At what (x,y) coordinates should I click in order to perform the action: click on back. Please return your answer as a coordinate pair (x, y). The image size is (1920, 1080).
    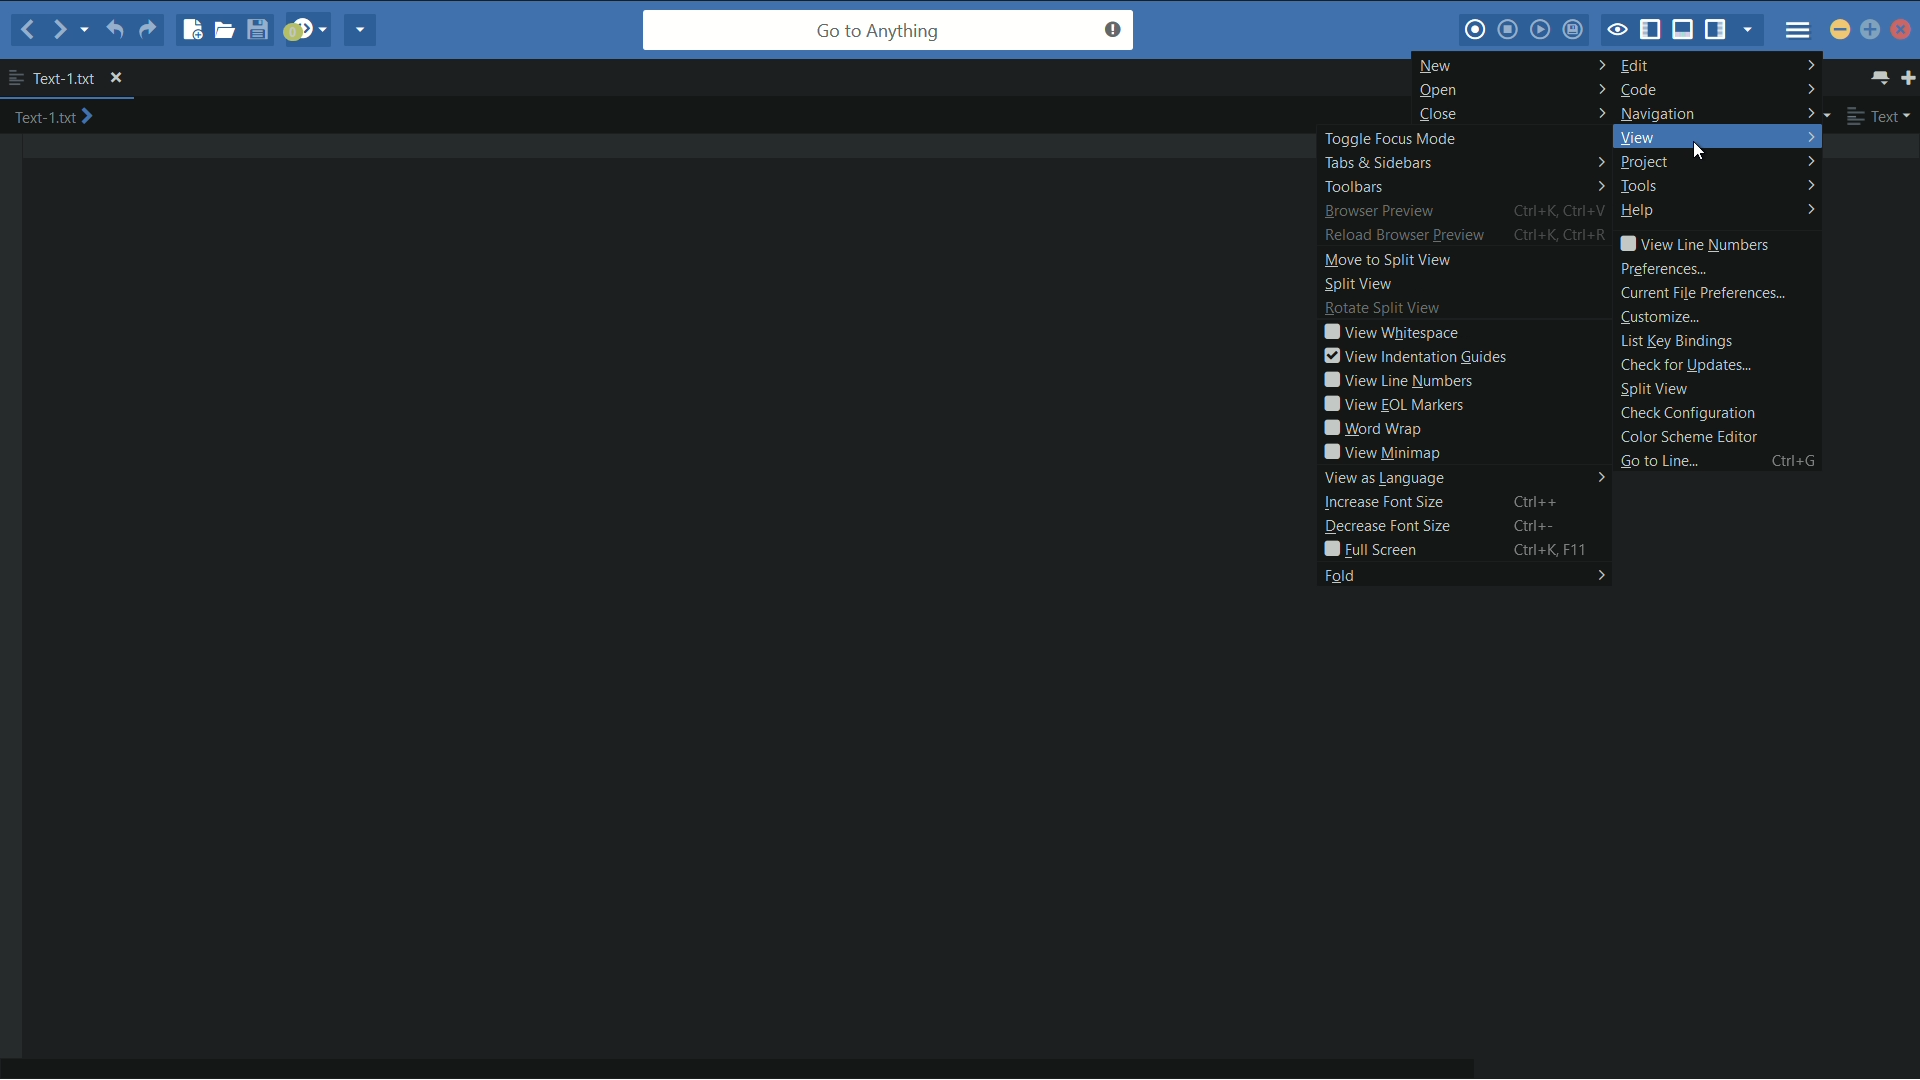
    Looking at the image, I should click on (25, 29).